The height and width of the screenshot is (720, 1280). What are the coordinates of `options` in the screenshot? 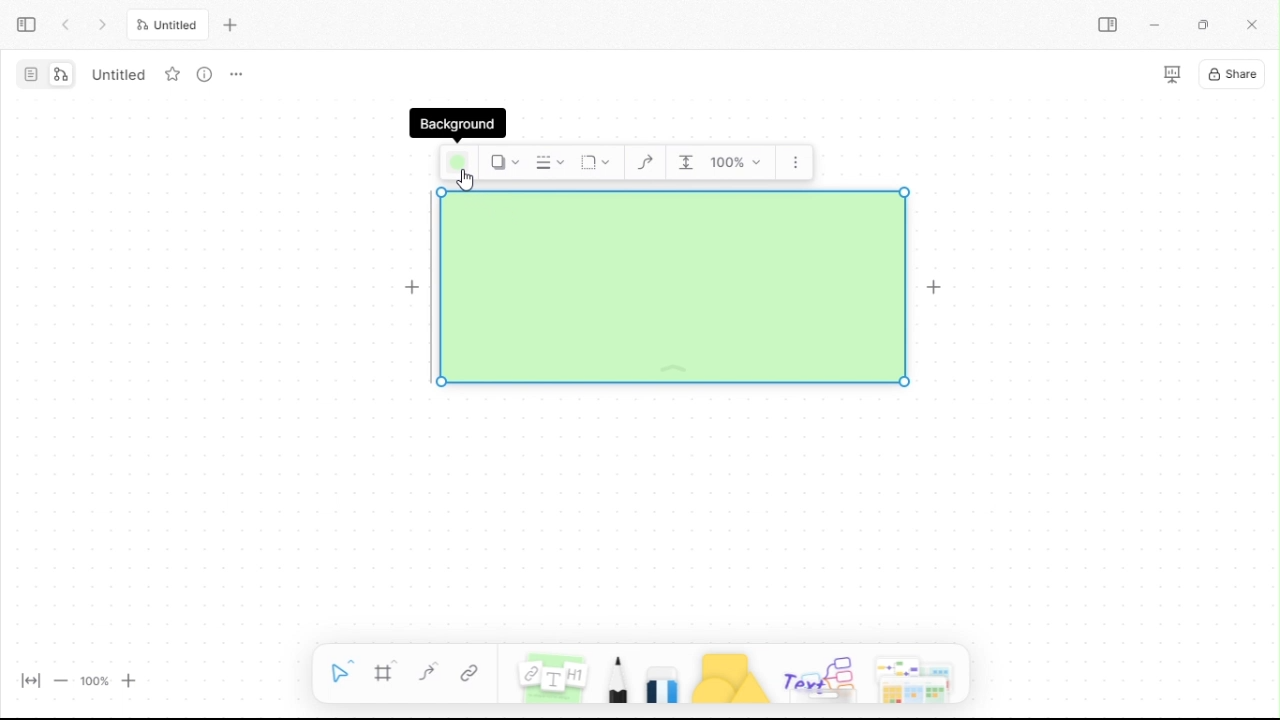 It's located at (236, 75).